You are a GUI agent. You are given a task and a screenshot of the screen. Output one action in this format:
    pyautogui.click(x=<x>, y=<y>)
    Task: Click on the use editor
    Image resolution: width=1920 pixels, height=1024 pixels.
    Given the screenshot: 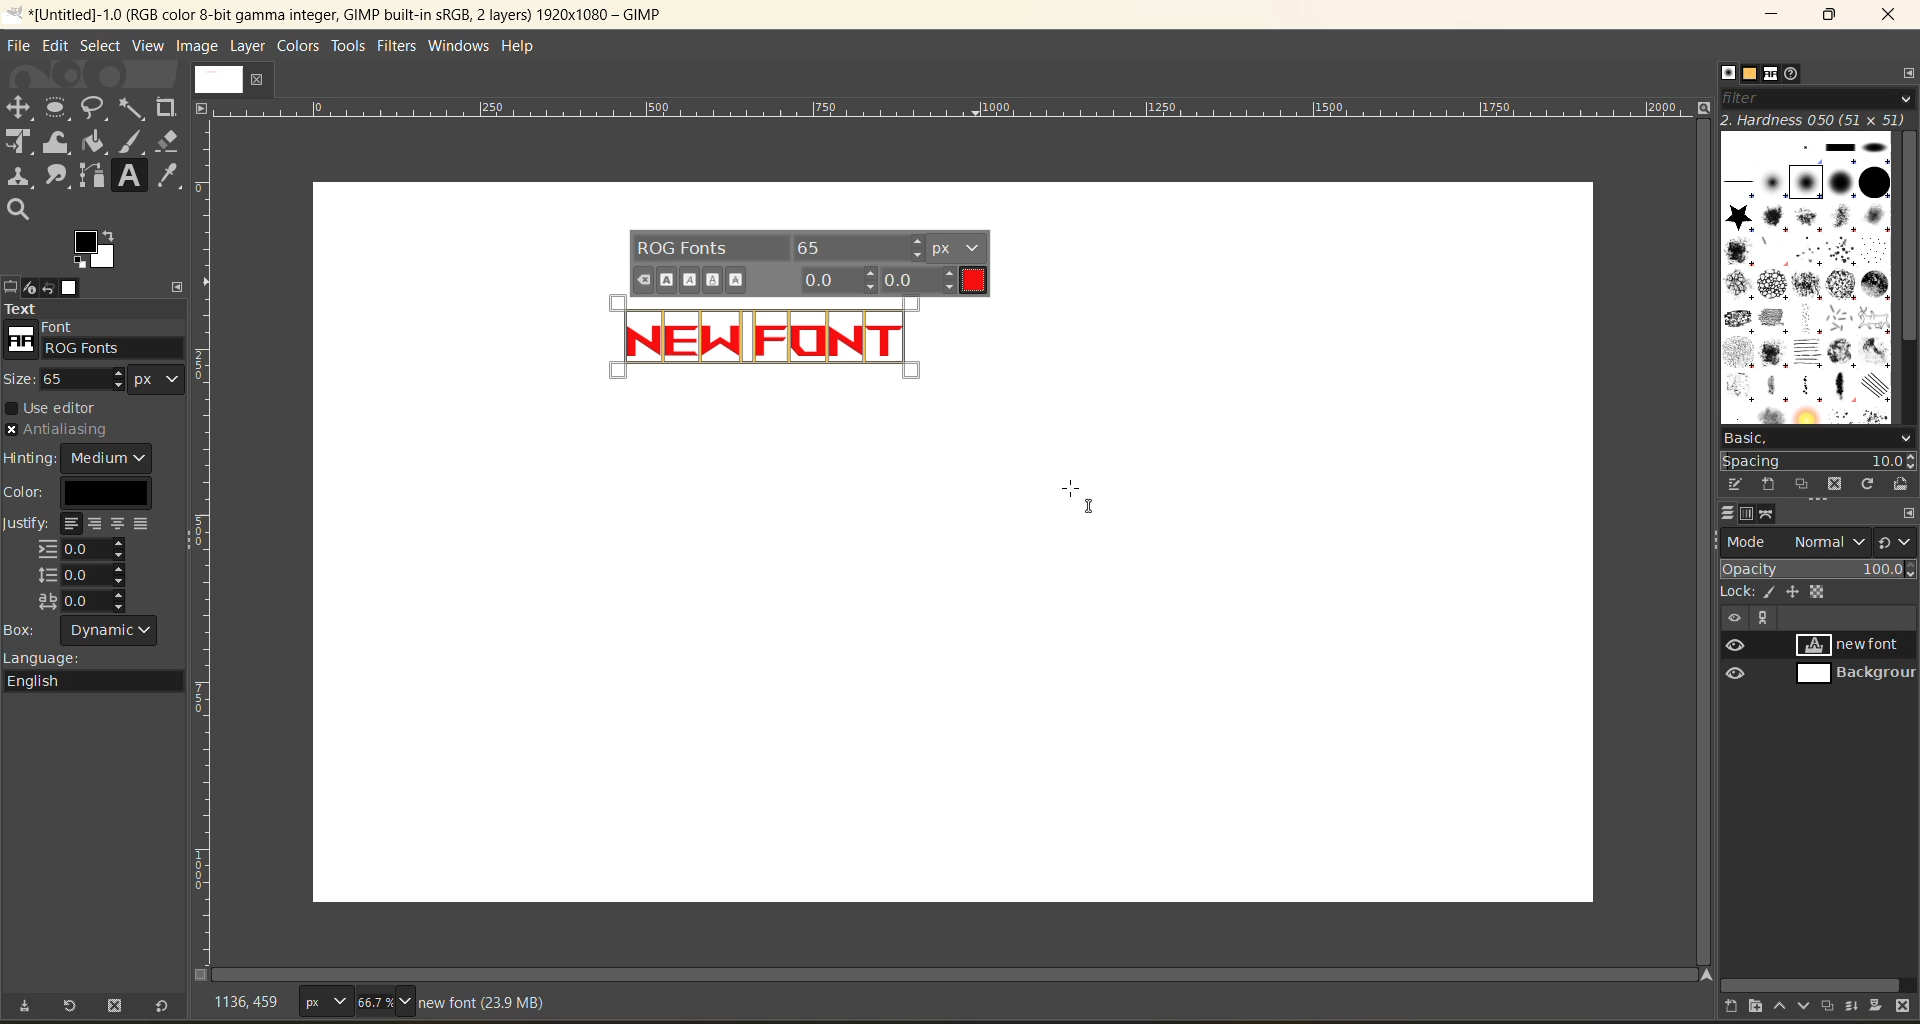 What is the action you would take?
    pyautogui.click(x=61, y=408)
    